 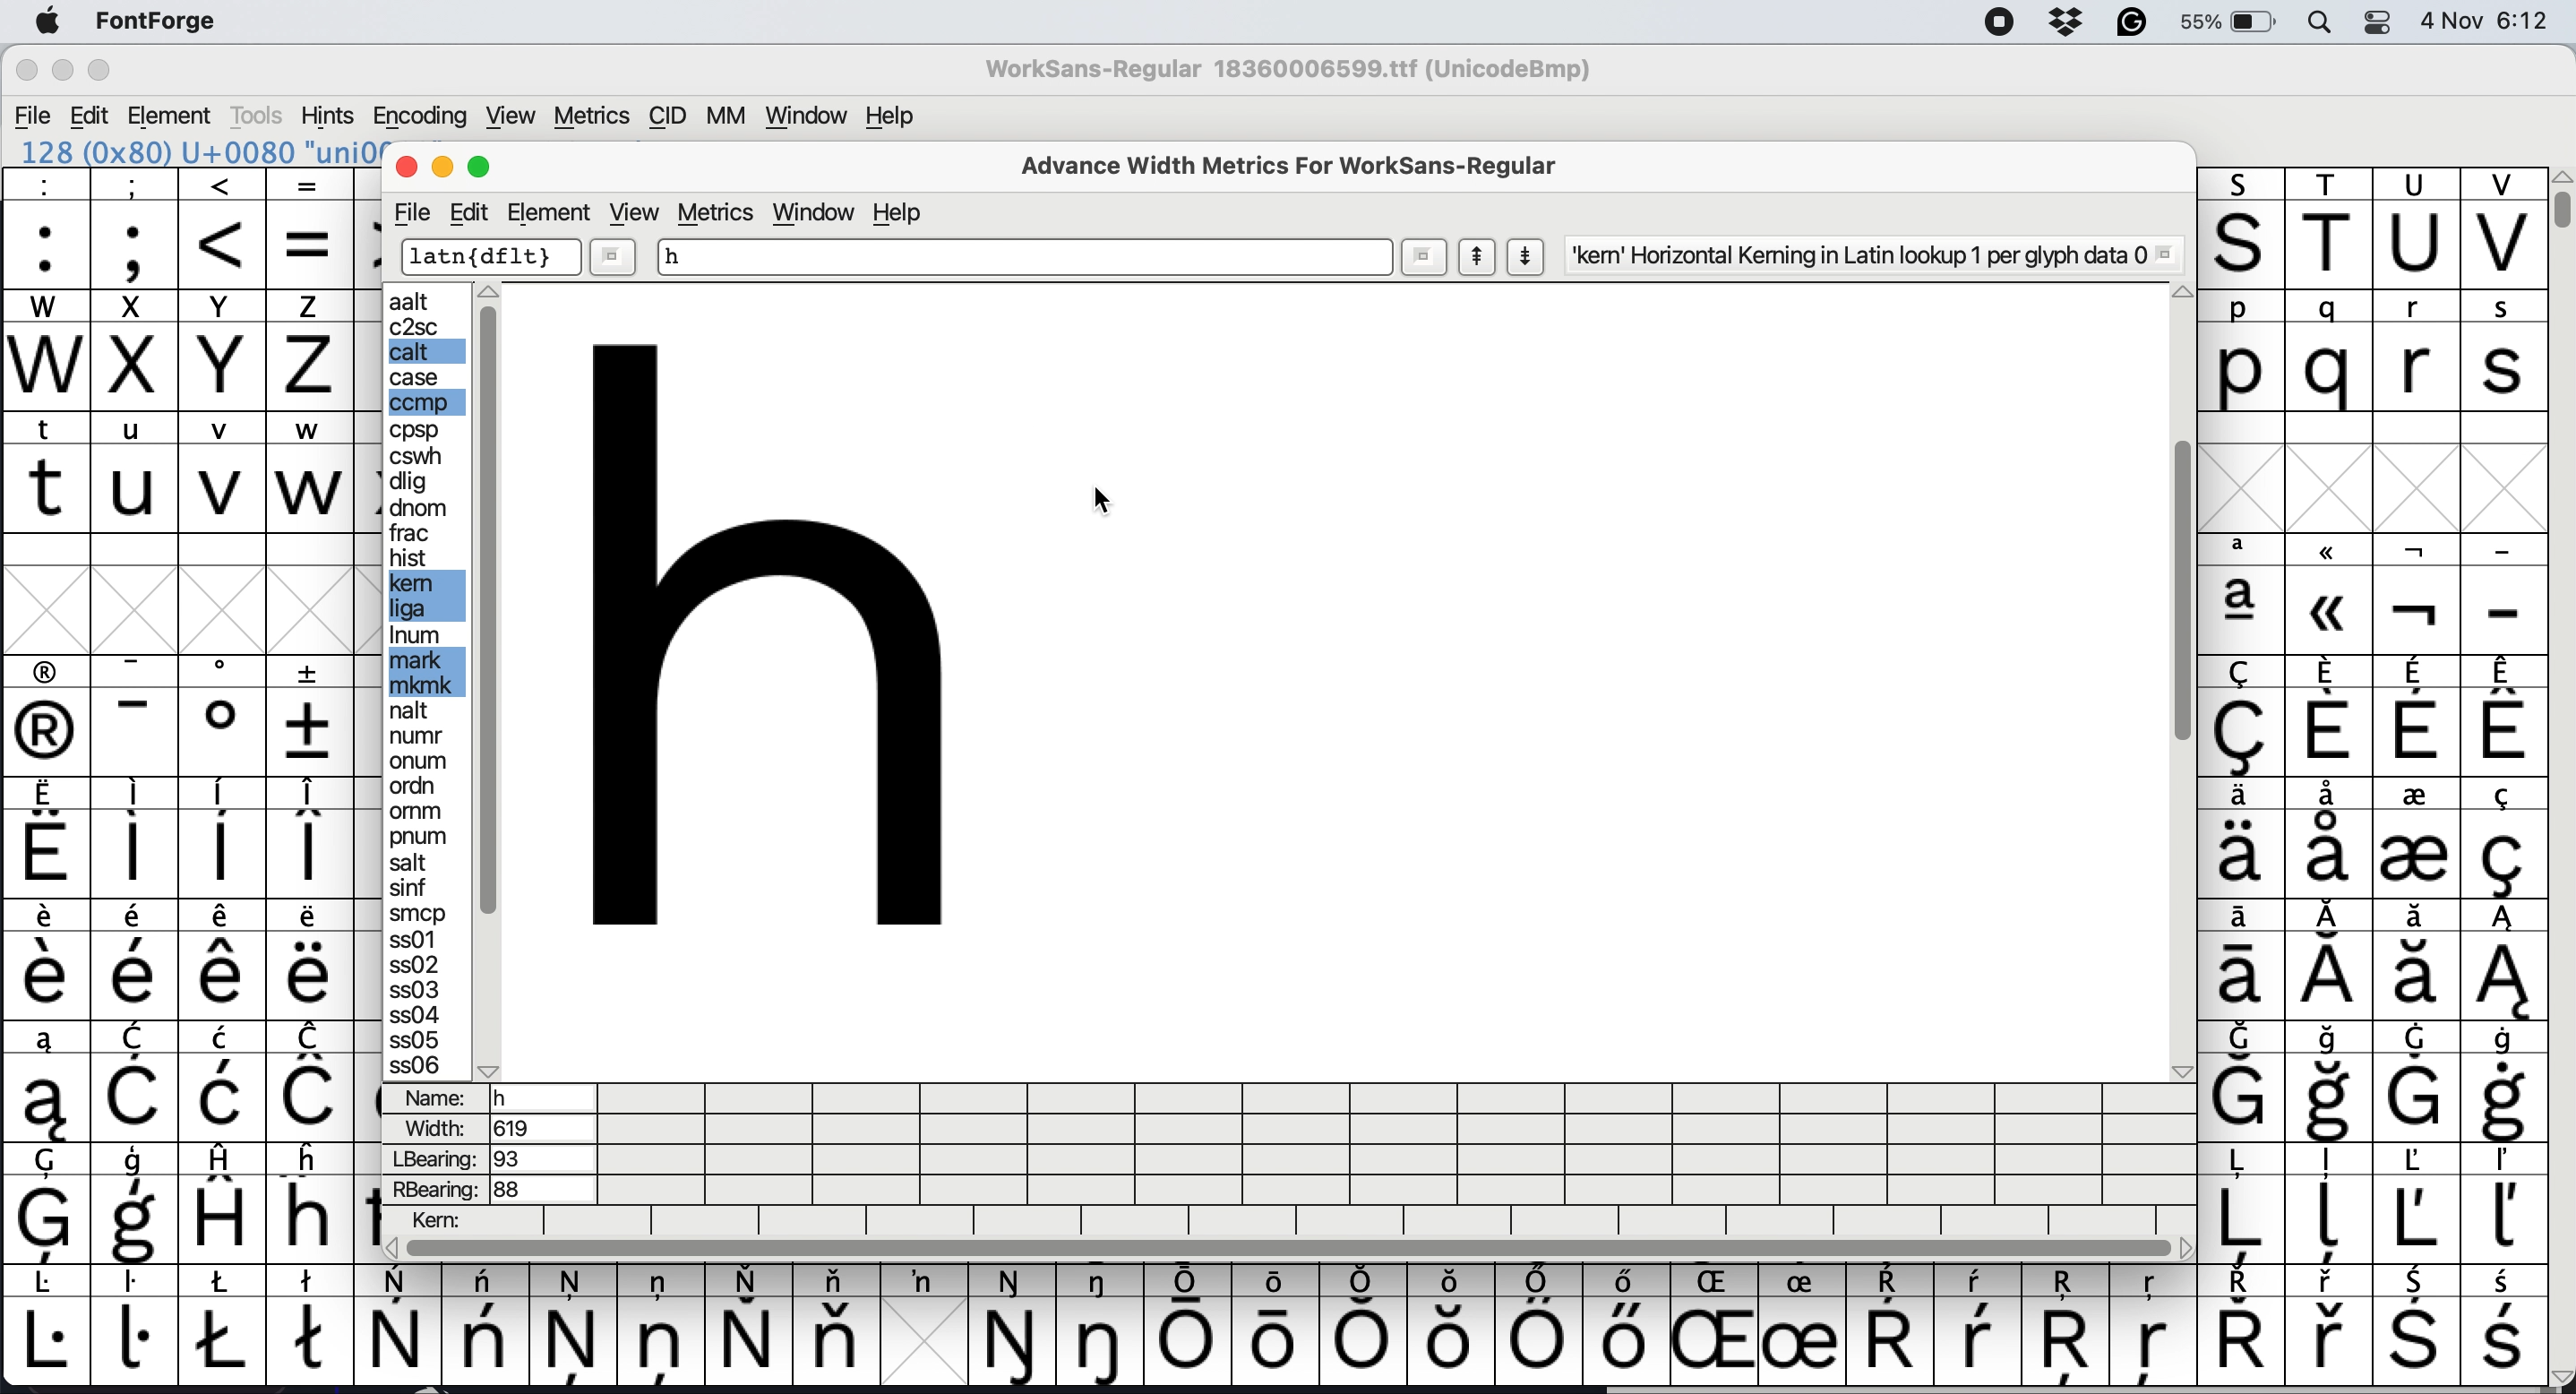 I want to click on special characters, so click(x=2373, y=917).